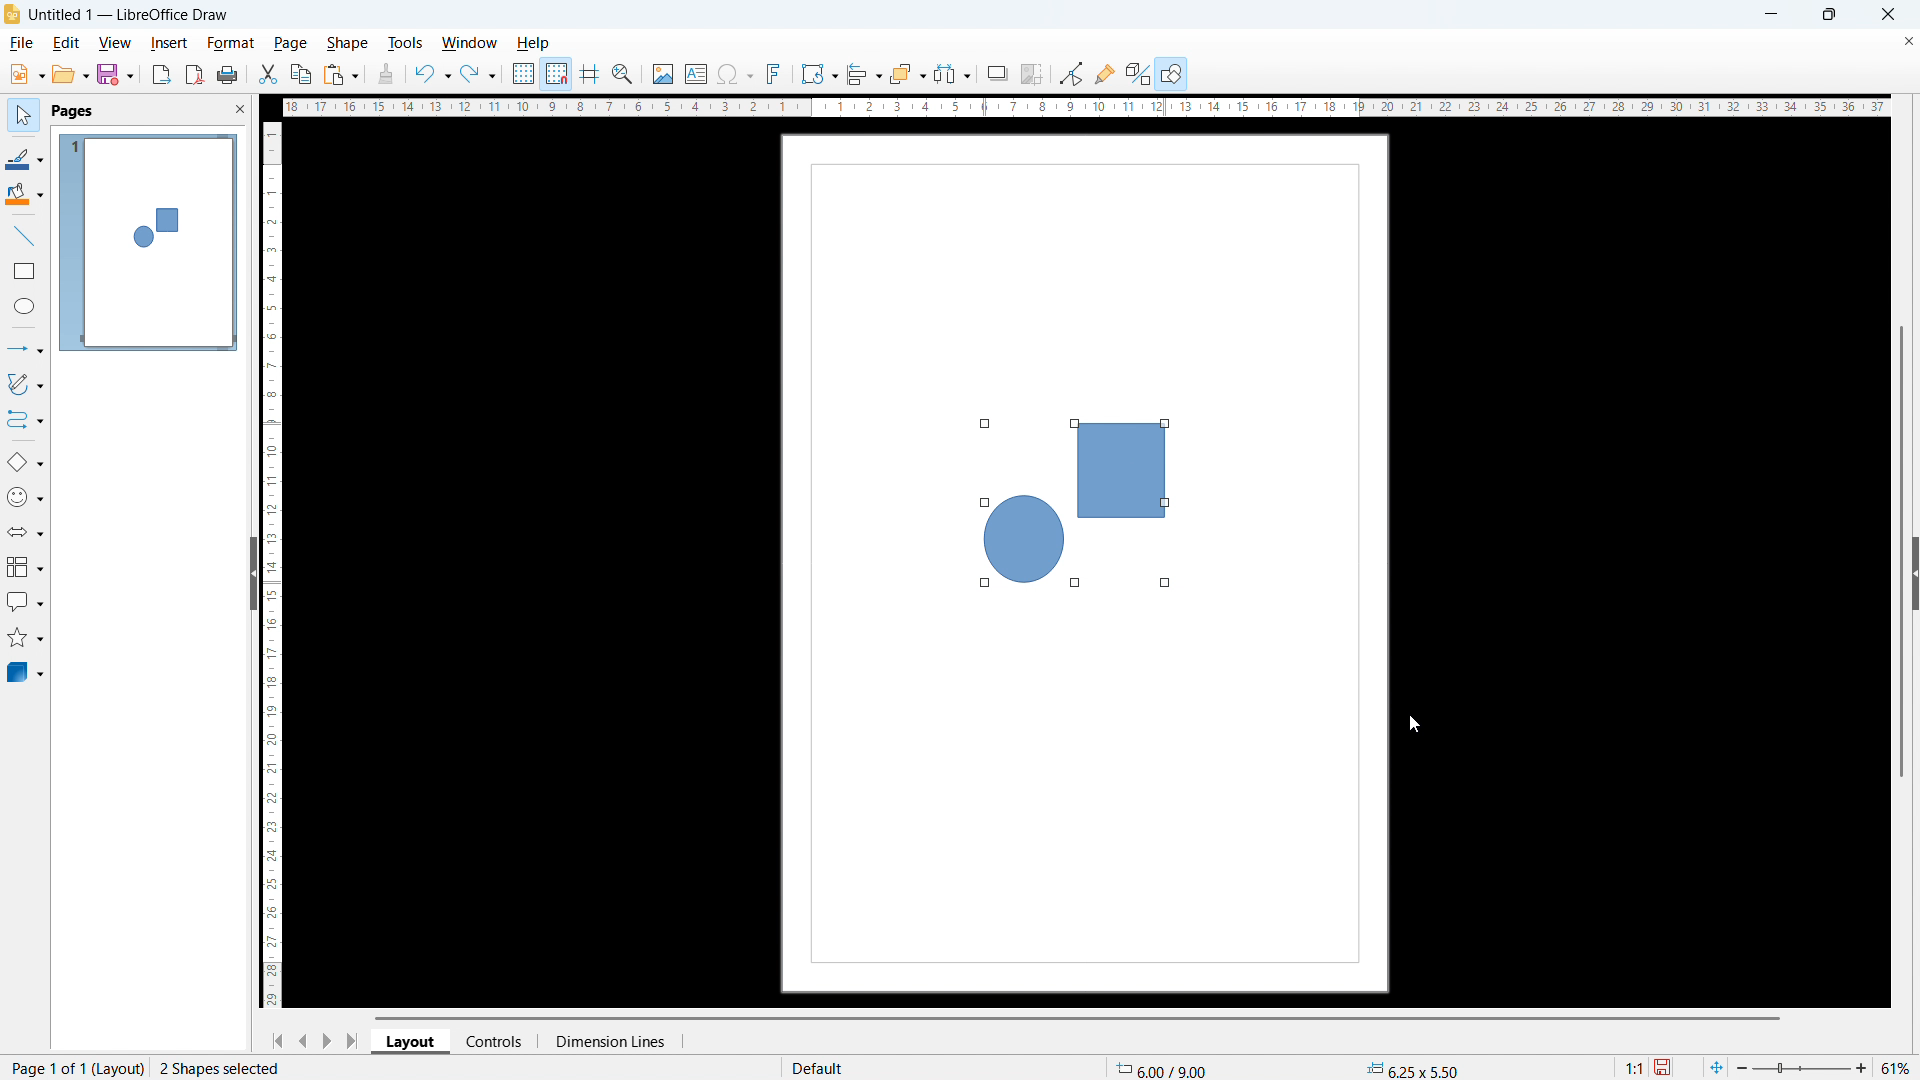  Describe the element at coordinates (129, 15) in the screenshot. I see `document title` at that location.